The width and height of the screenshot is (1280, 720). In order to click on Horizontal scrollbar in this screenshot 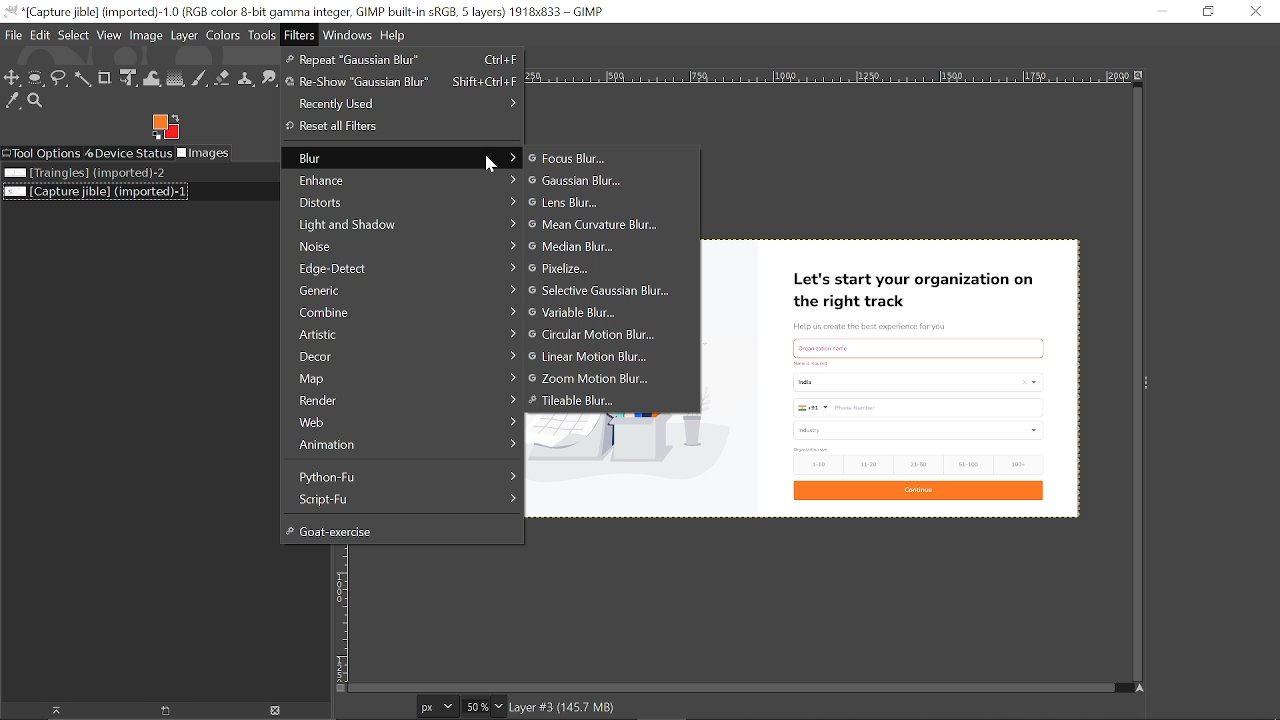, I will do `click(731, 688)`.